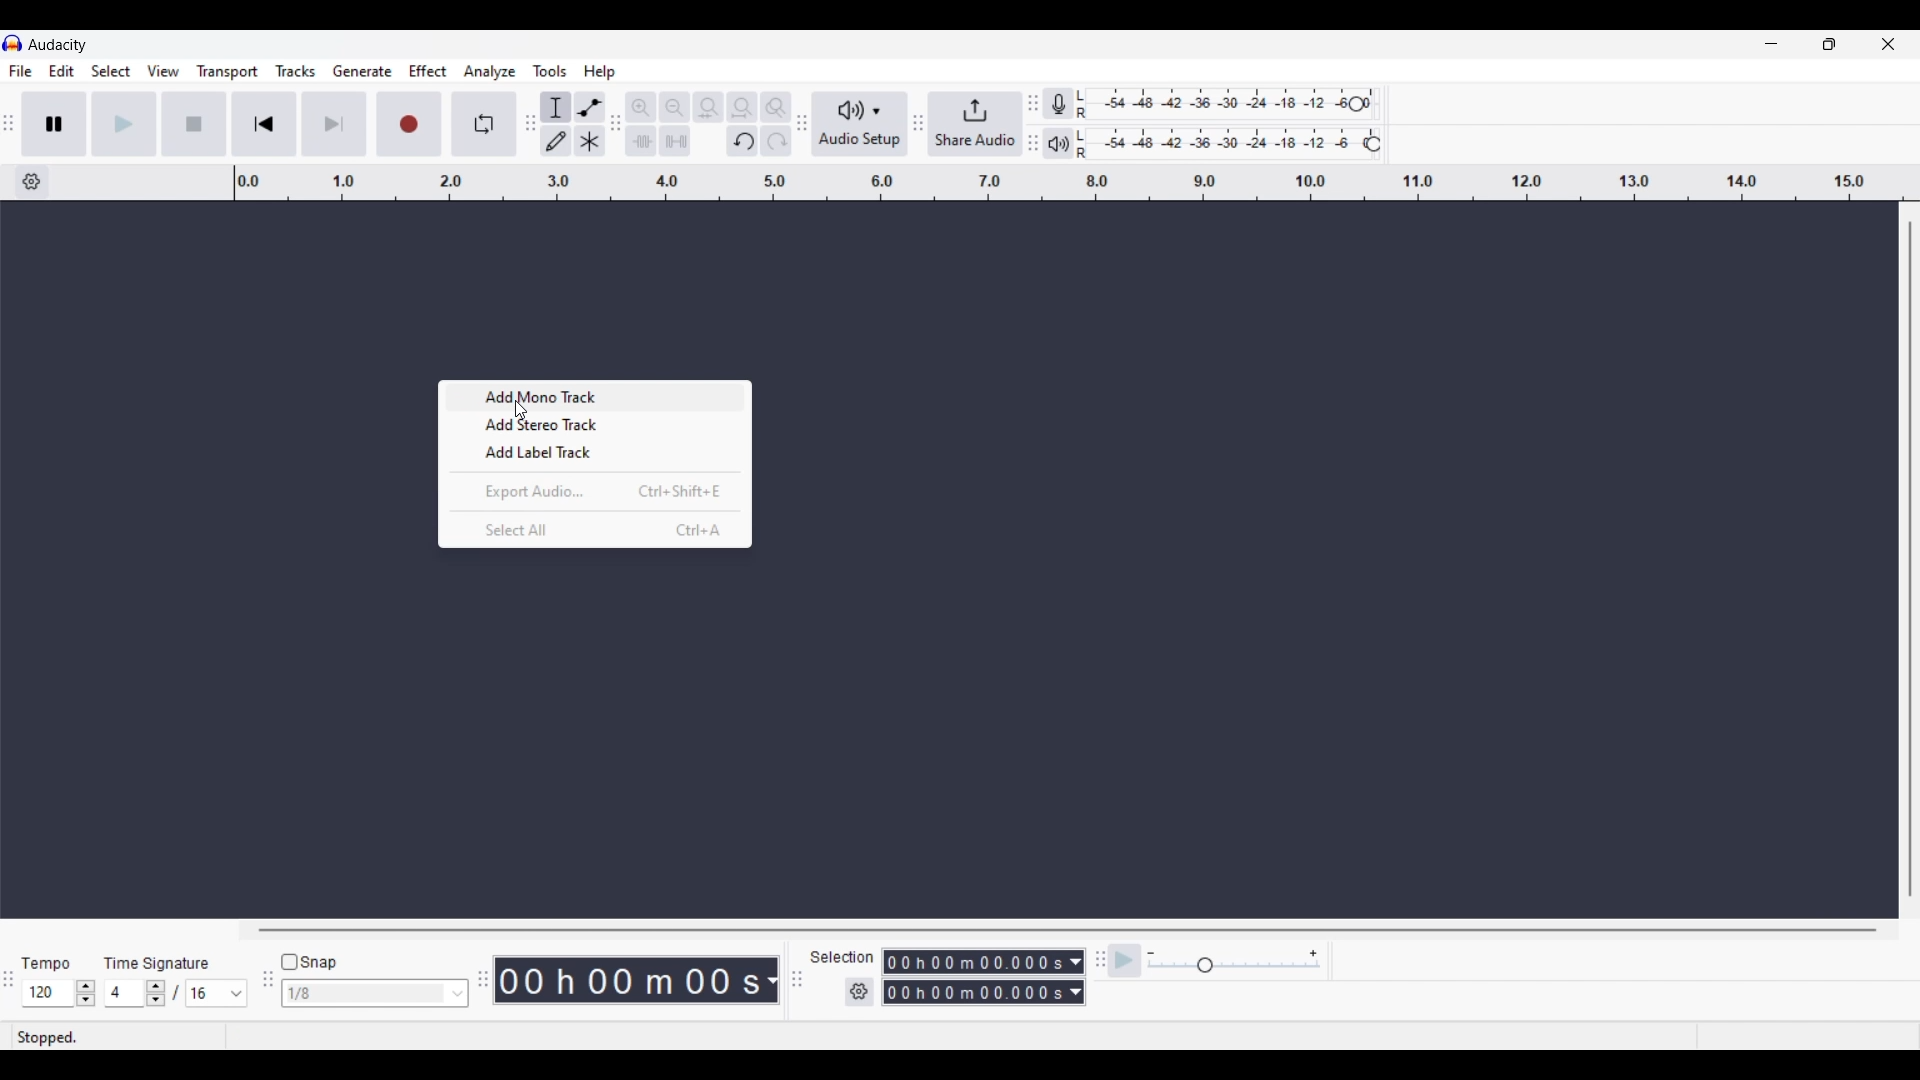 This screenshot has width=1920, height=1080. What do you see at coordinates (117, 1037) in the screenshot?
I see `Status of recording` at bounding box center [117, 1037].